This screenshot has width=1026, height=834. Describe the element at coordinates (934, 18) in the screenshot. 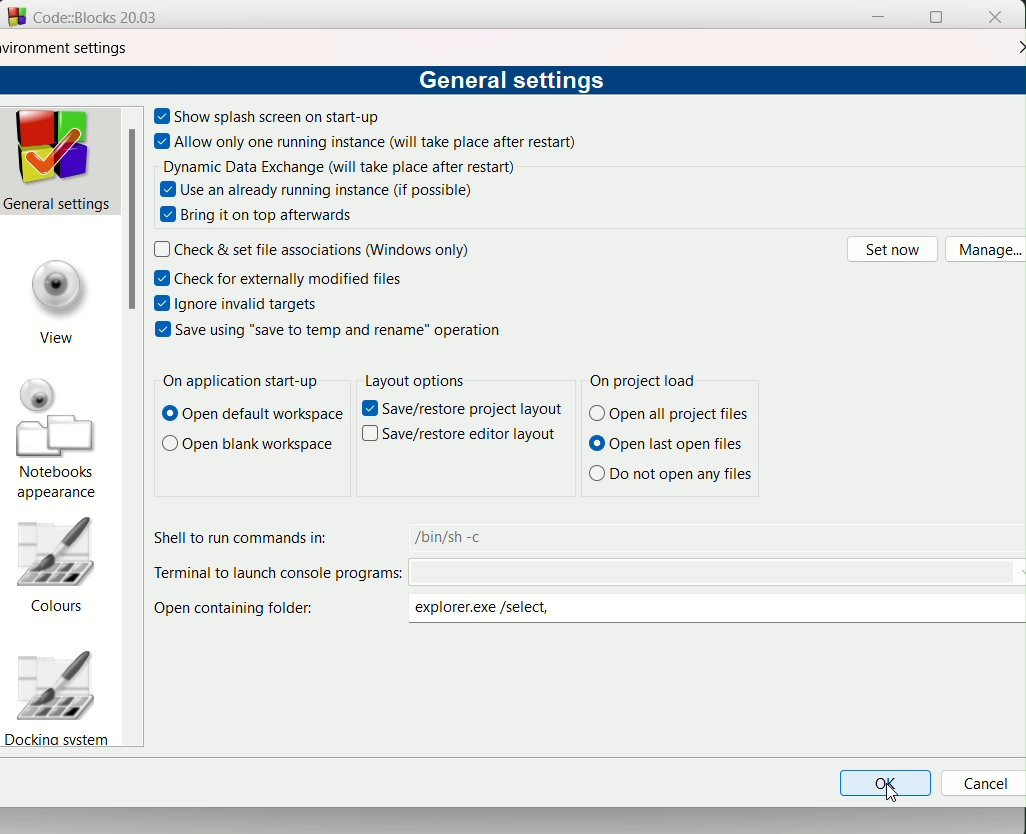

I see `fullscreen` at that location.